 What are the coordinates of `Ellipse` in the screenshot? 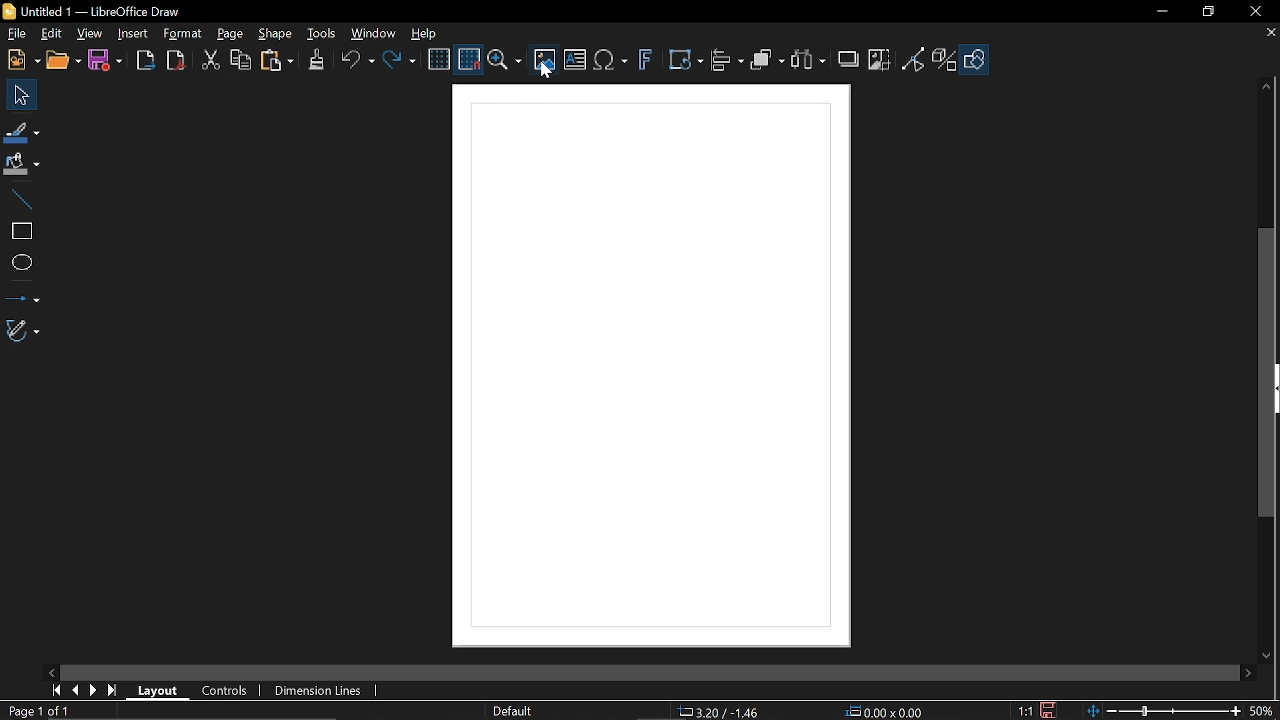 It's located at (19, 261).